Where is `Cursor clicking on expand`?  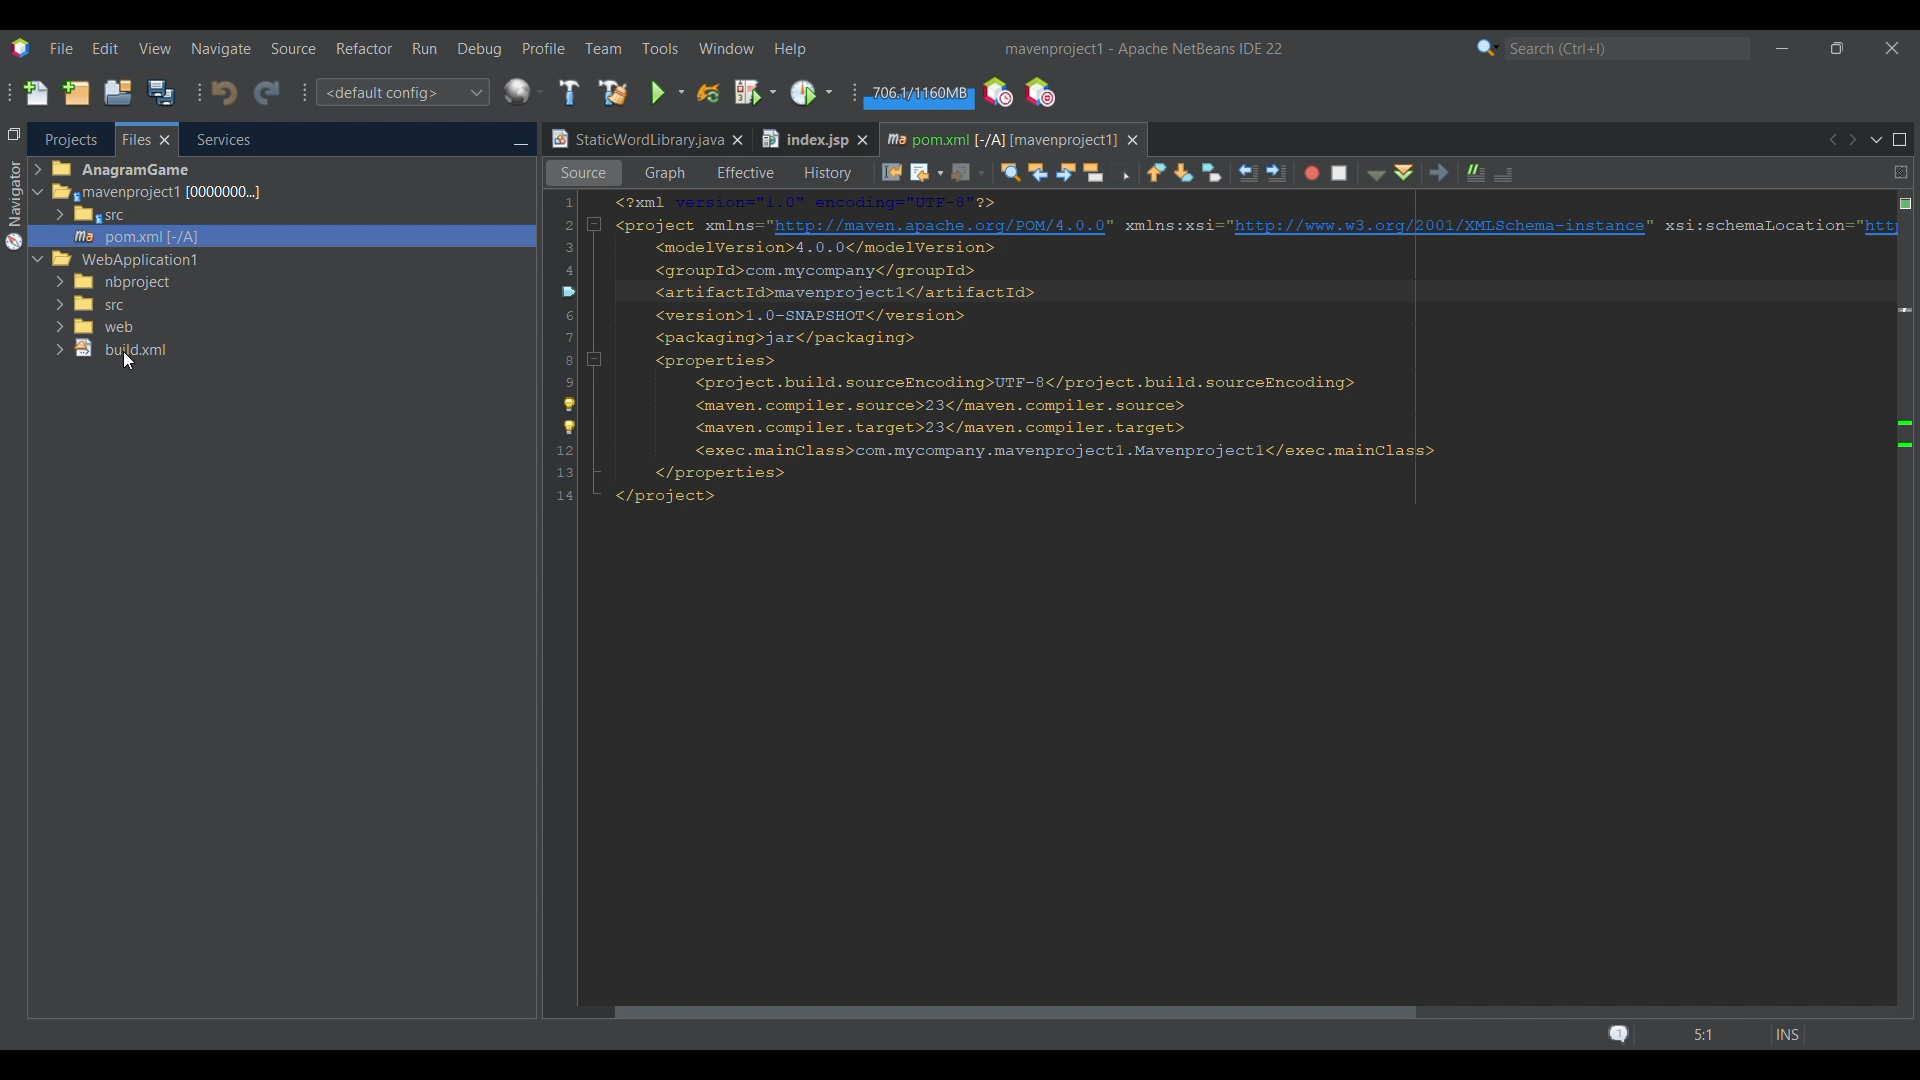 Cursor clicking on expand is located at coordinates (43, 267).